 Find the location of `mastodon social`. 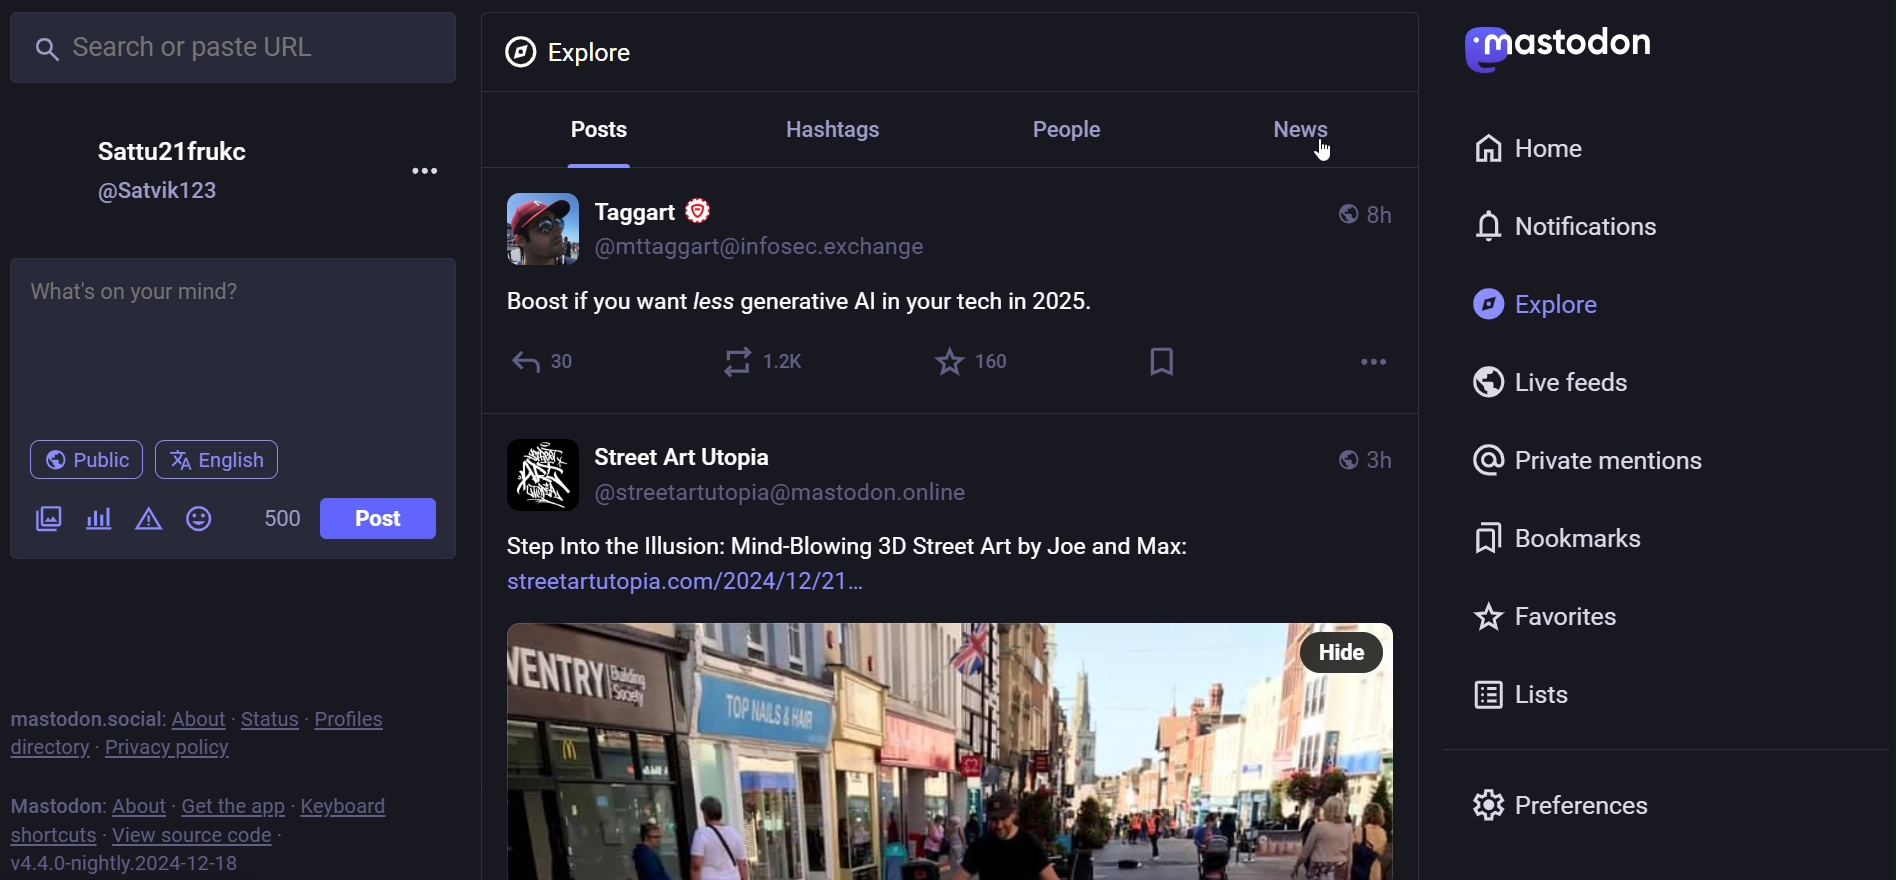

mastodon social is located at coordinates (77, 716).